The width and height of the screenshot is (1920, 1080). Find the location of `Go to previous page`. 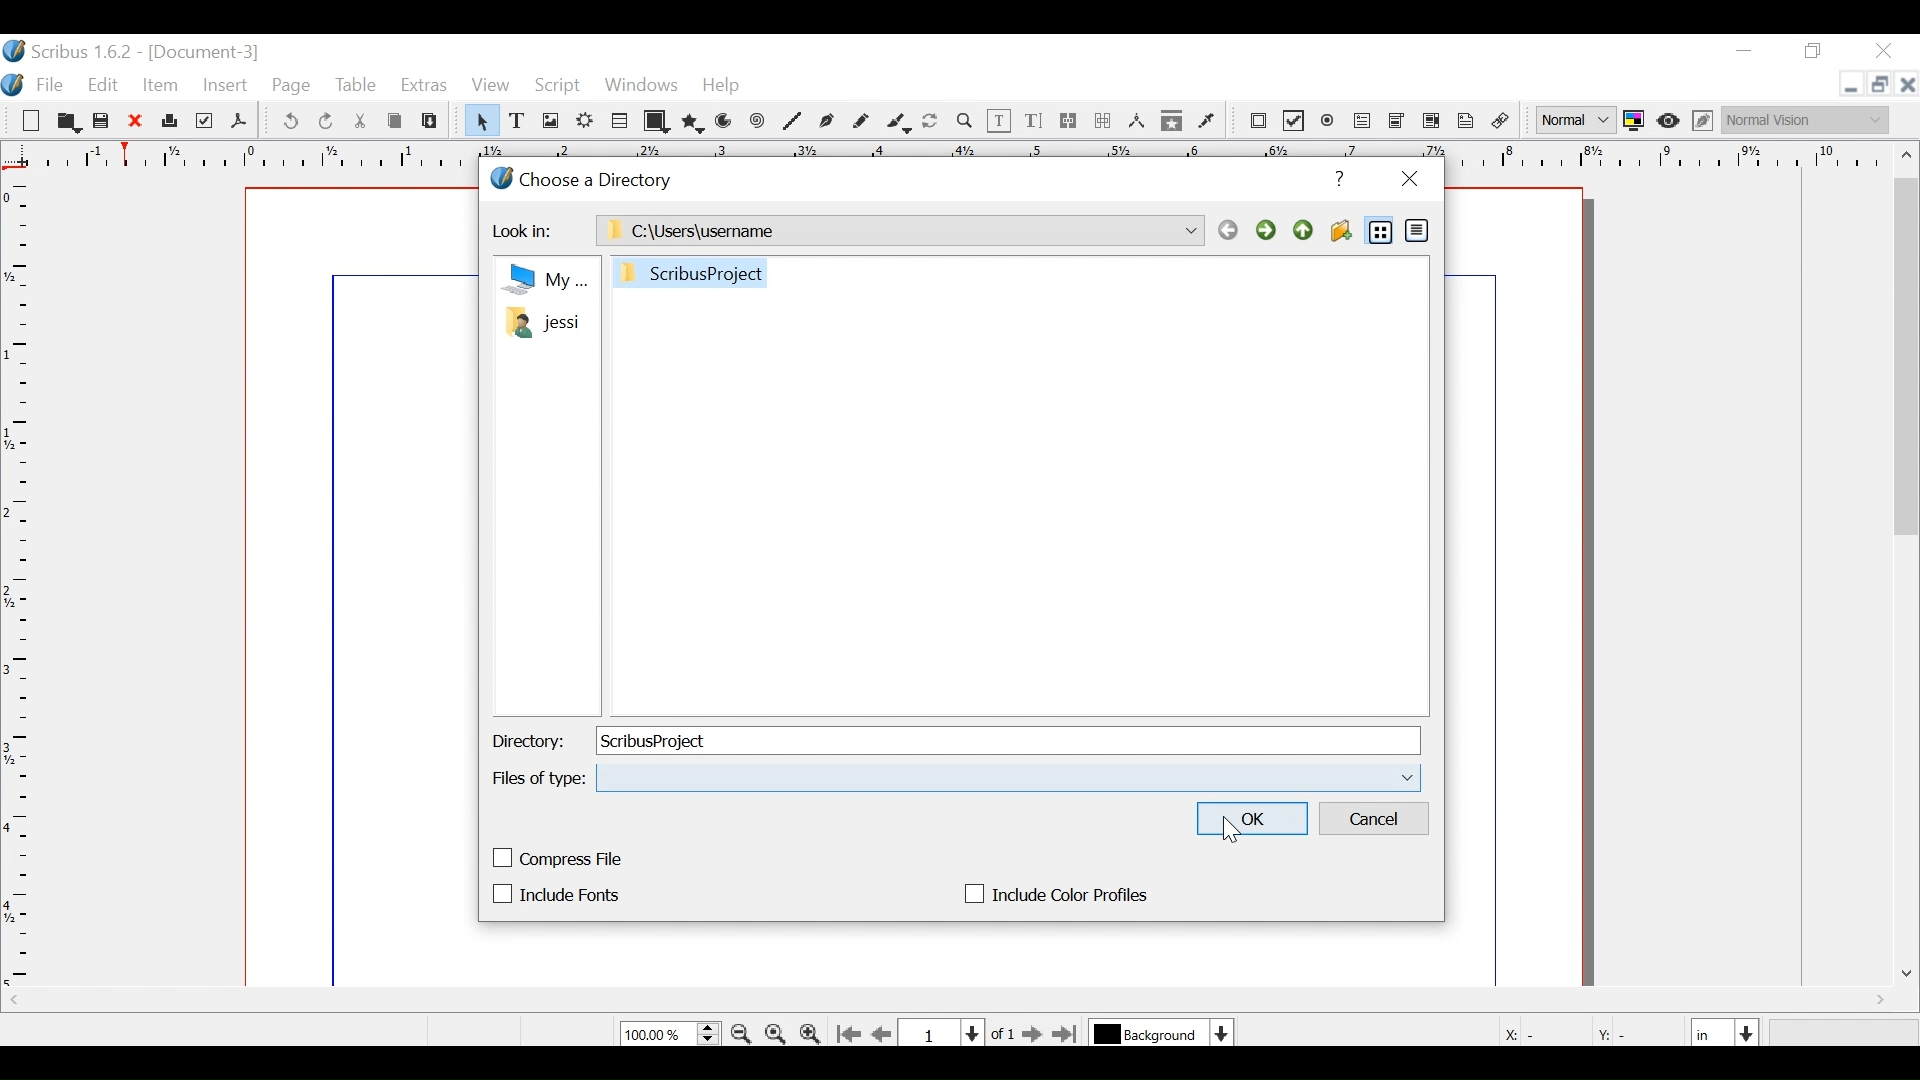

Go to previous page is located at coordinates (884, 1034).